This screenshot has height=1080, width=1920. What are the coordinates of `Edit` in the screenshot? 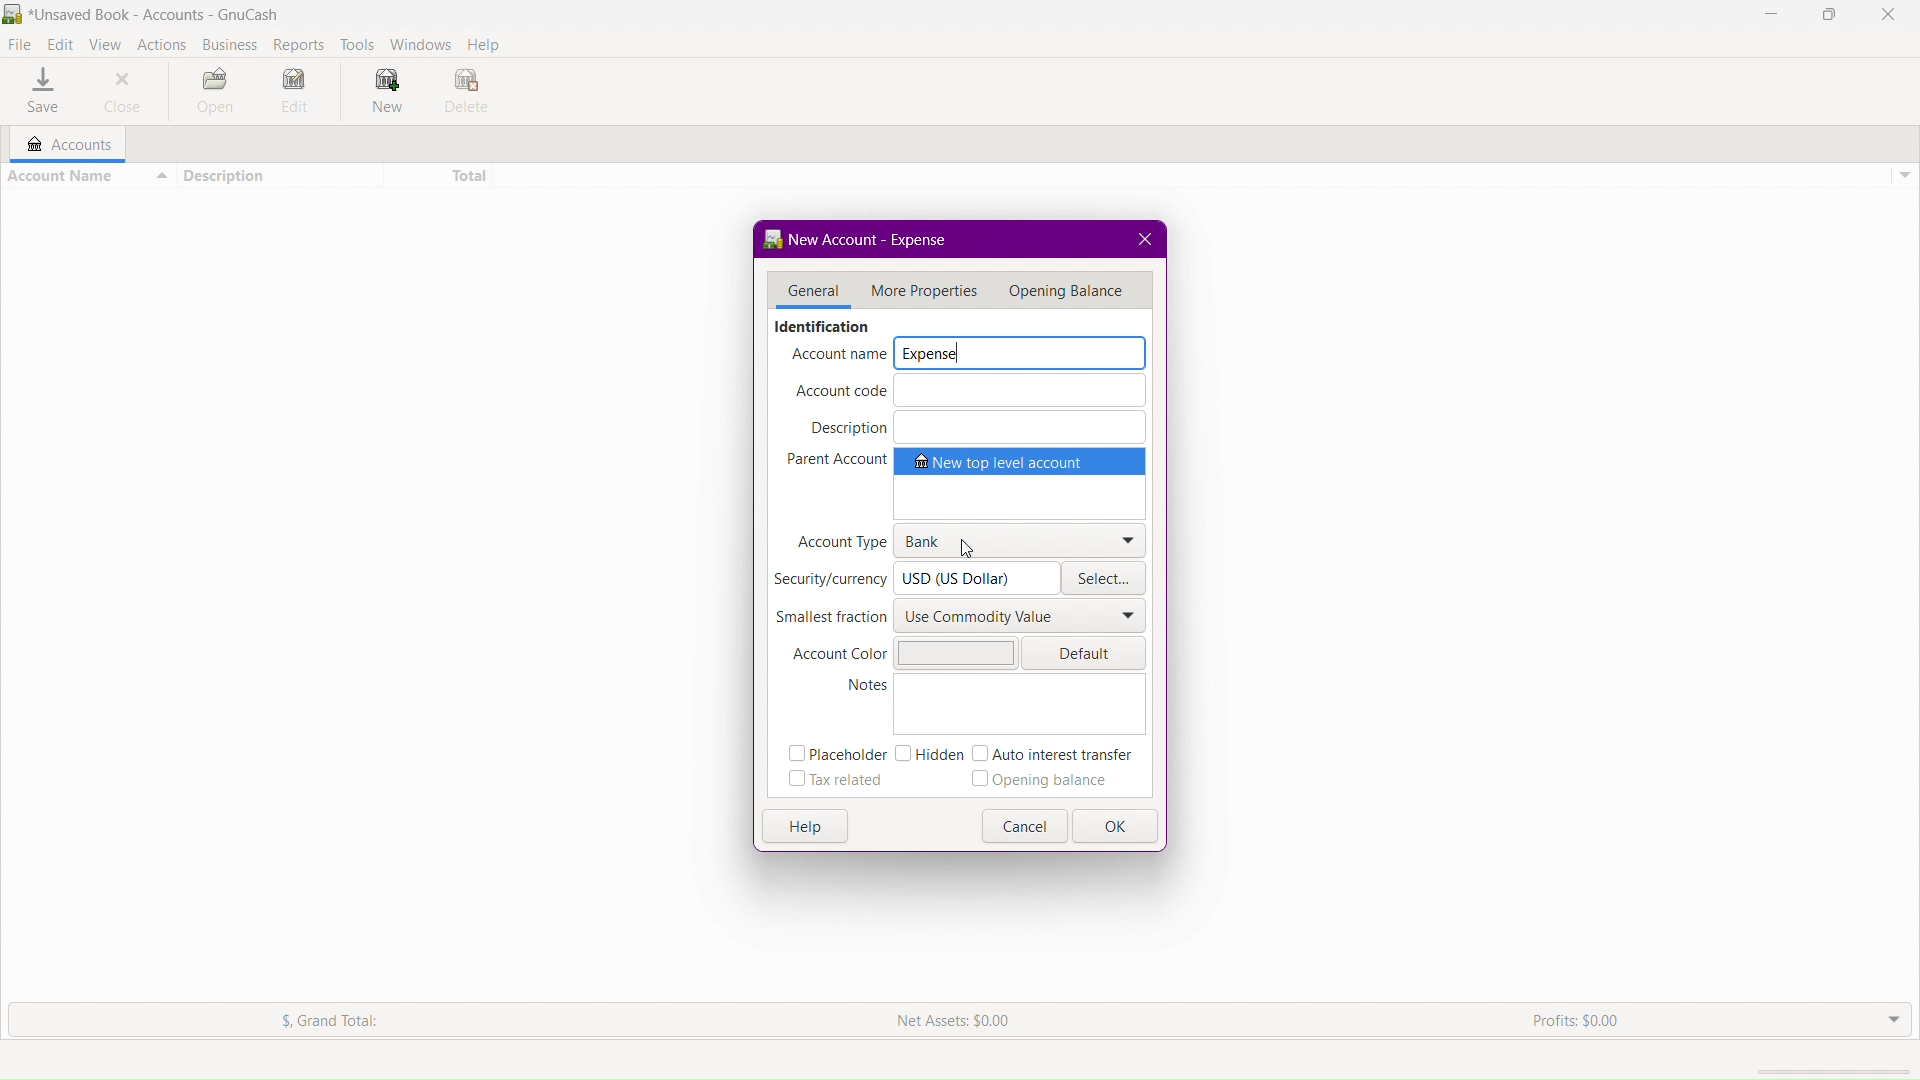 It's located at (297, 93).